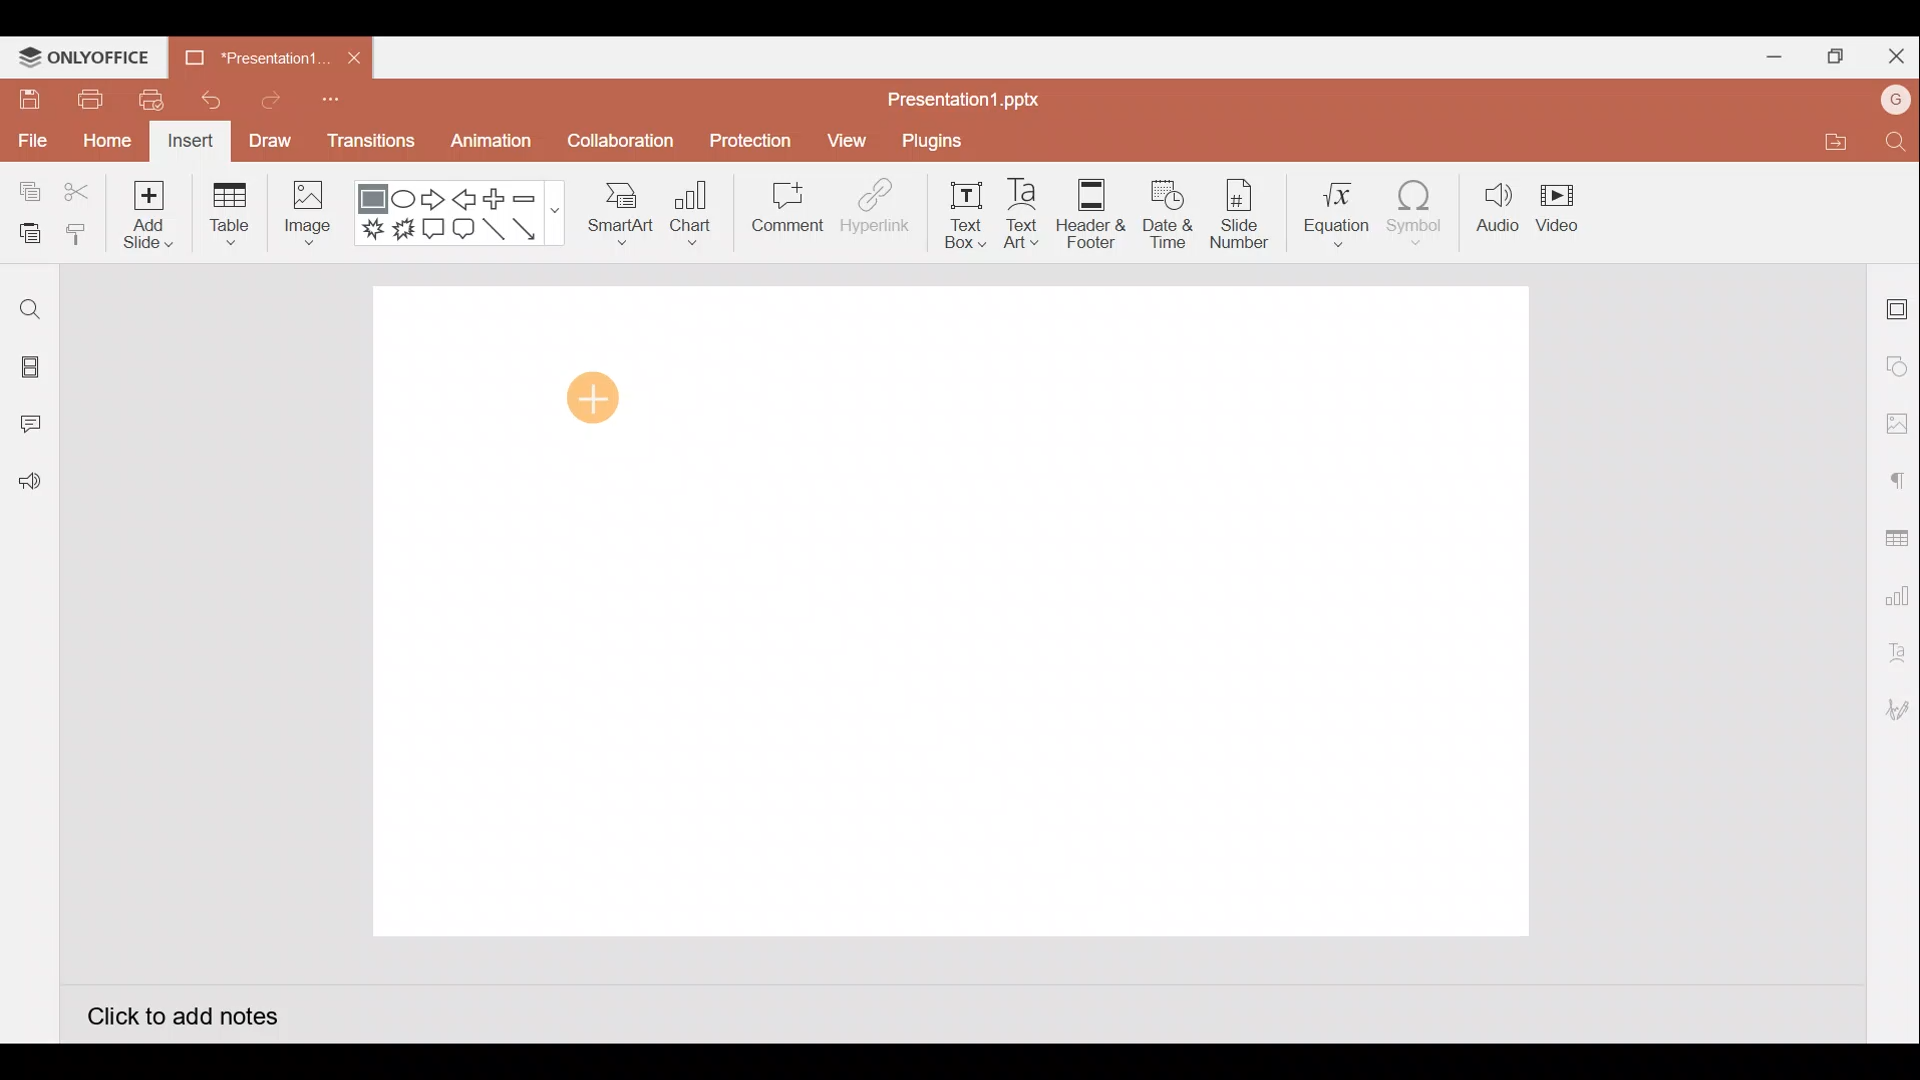  I want to click on Presentation1.pptx, so click(968, 93).